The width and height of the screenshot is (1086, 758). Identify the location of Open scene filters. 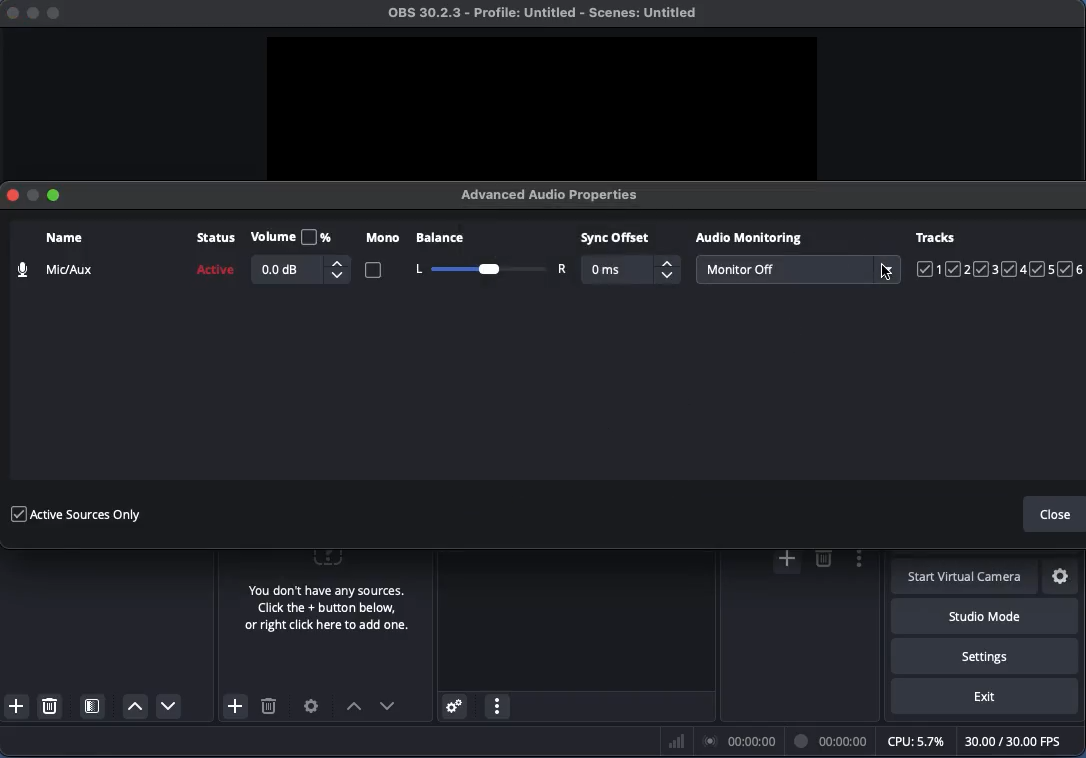
(94, 708).